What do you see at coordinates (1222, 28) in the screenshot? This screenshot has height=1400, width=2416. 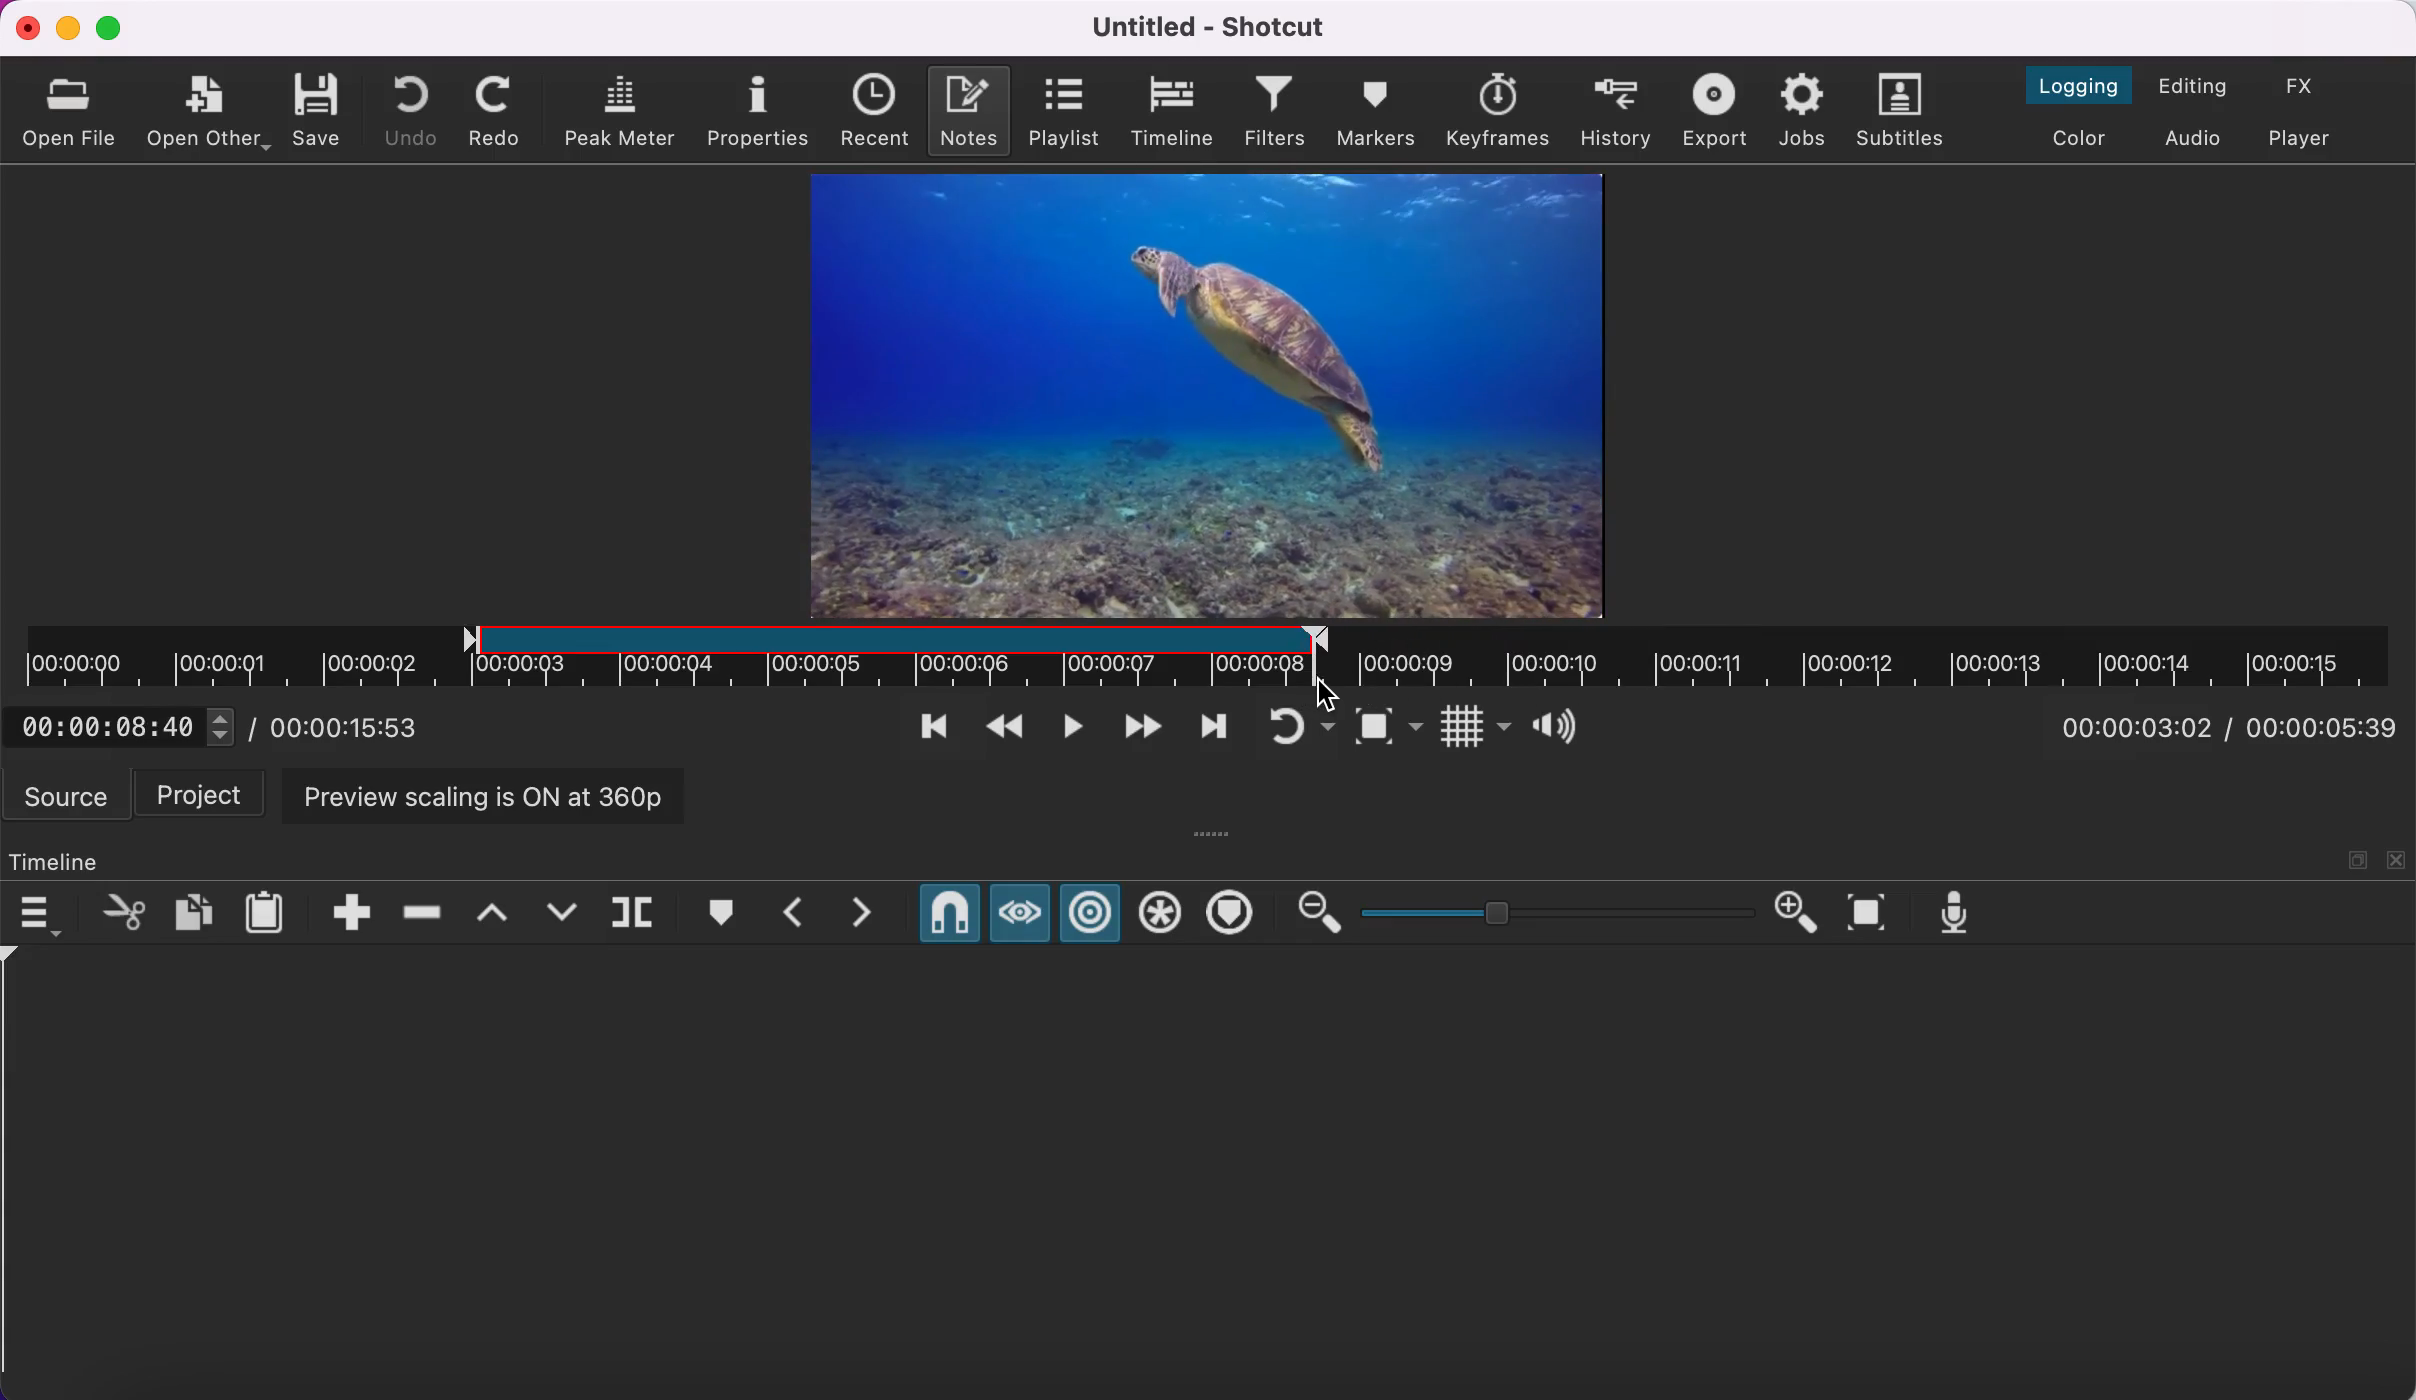 I see `title` at bounding box center [1222, 28].